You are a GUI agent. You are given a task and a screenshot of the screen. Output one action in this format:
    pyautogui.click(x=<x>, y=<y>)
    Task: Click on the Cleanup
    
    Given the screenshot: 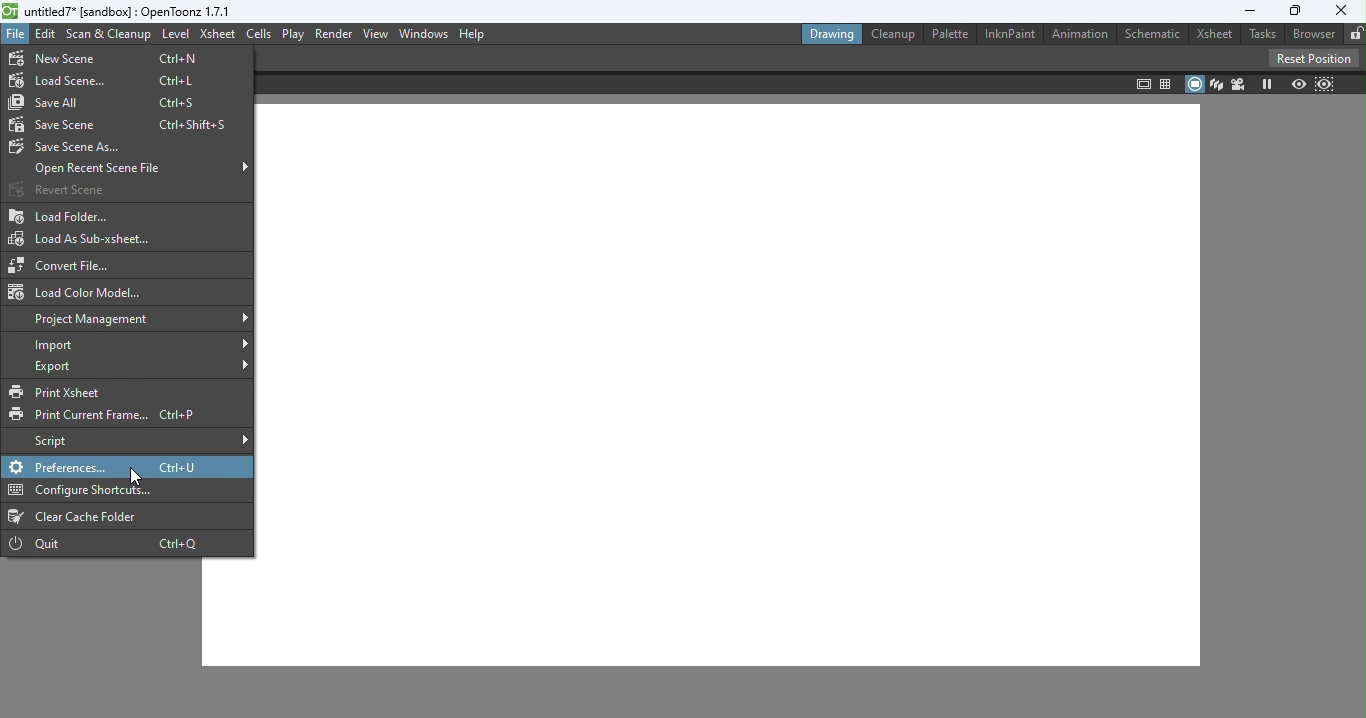 What is the action you would take?
    pyautogui.click(x=892, y=34)
    